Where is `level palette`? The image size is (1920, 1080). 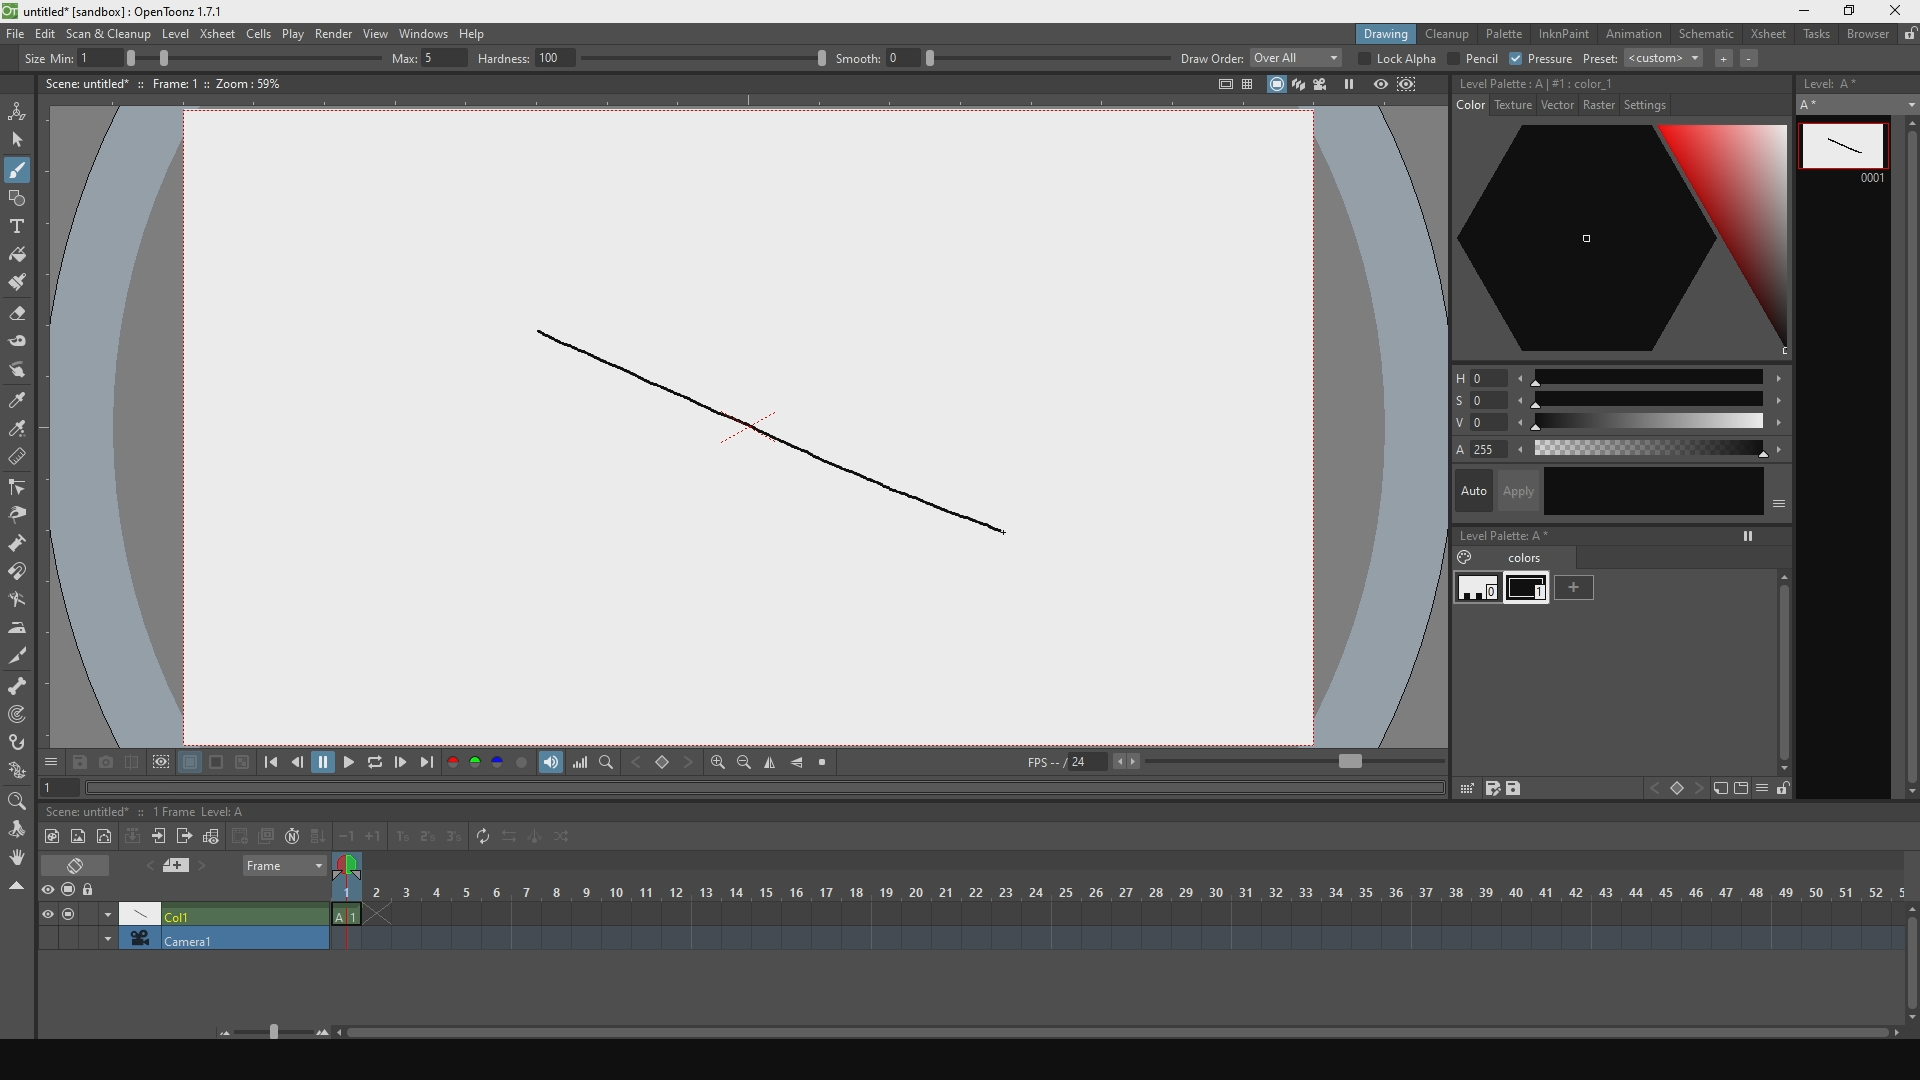 level palette is located at coordinates (1614, 536).